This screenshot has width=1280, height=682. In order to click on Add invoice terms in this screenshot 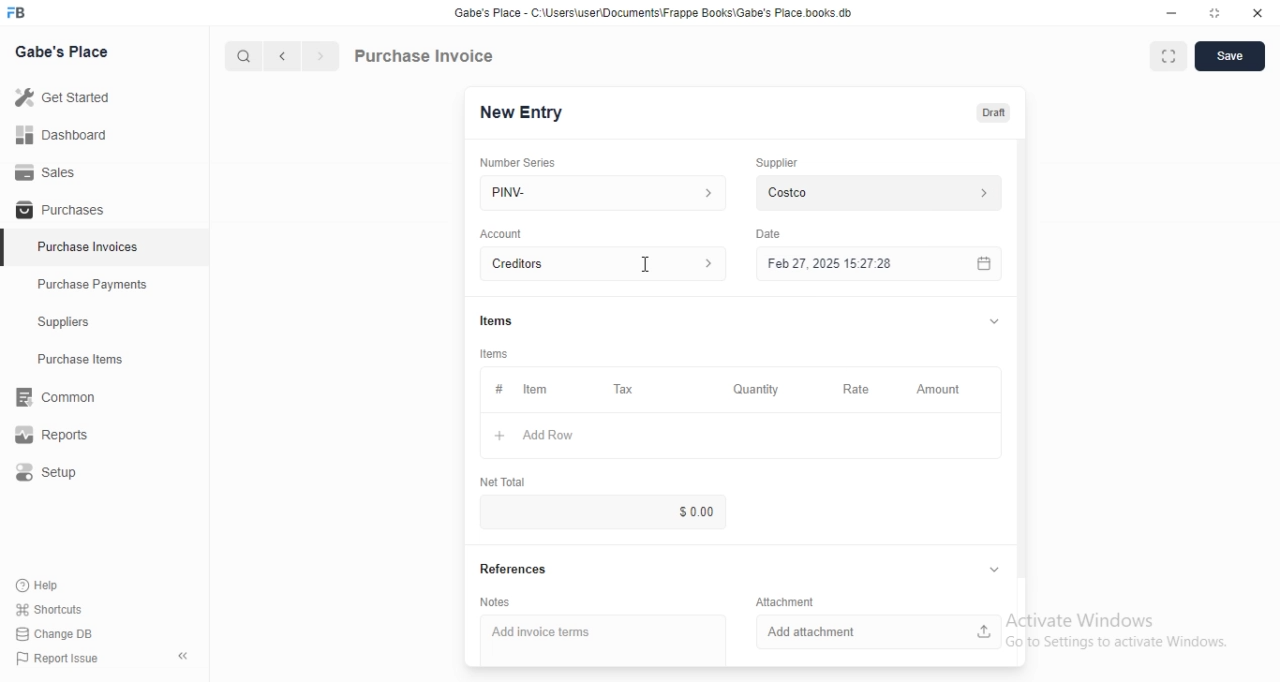, I will do `click(603, 640)`.